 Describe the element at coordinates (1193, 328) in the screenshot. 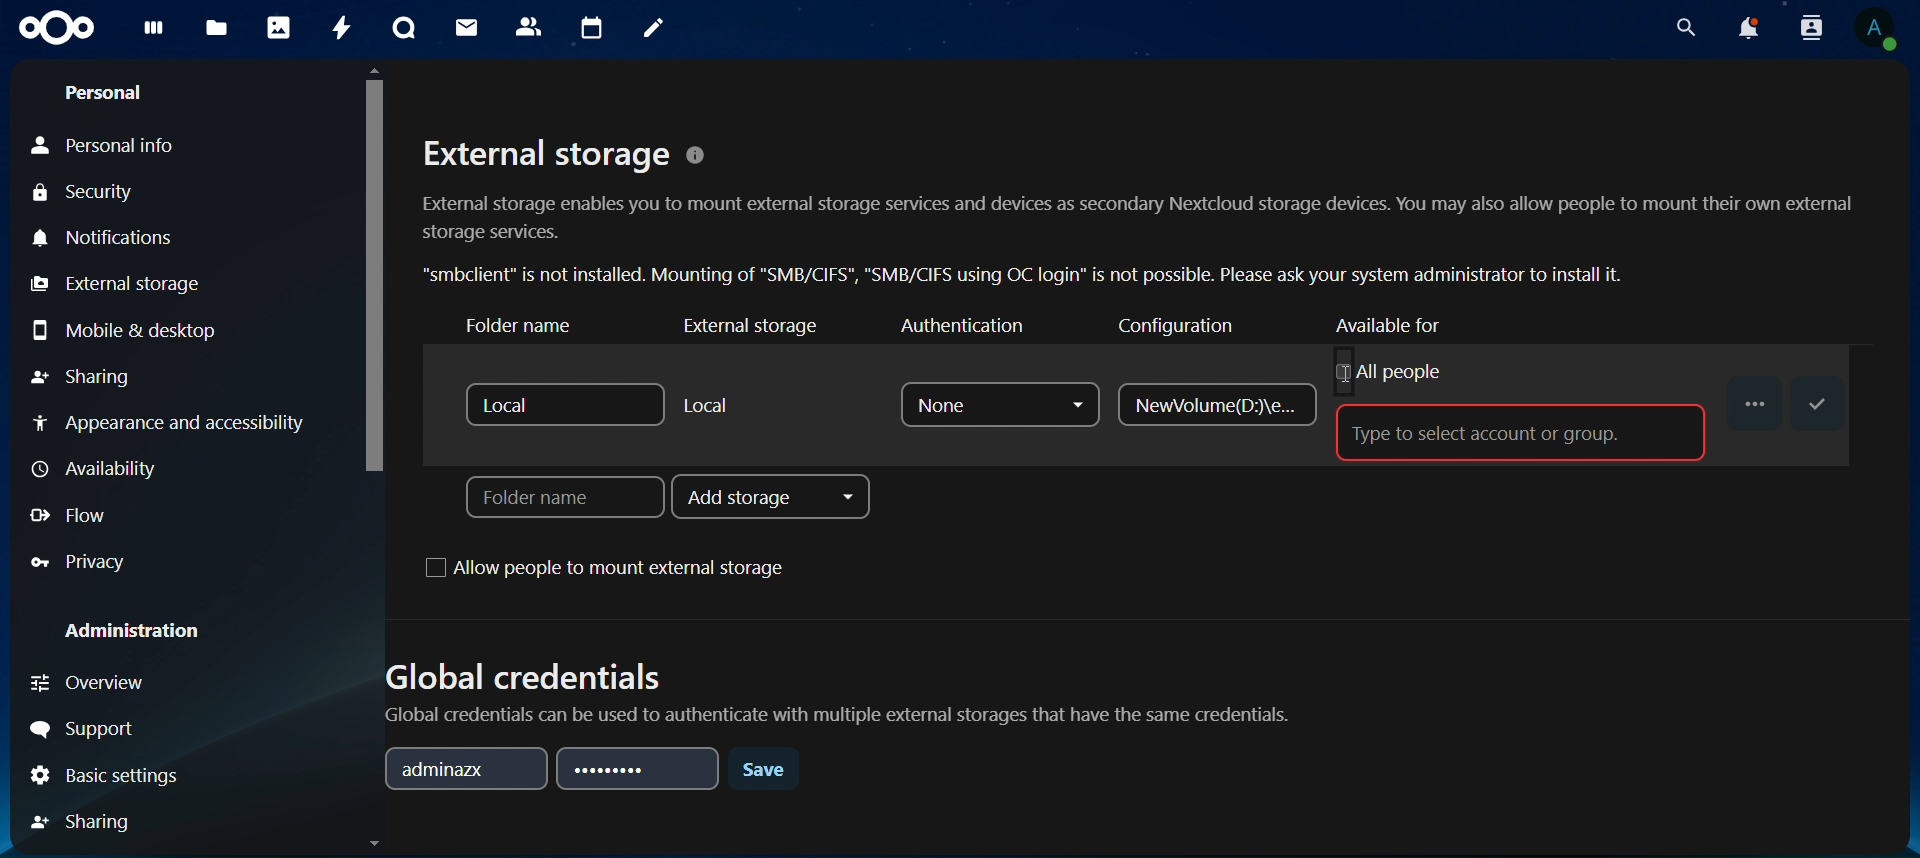

I see `configuration` at that location.